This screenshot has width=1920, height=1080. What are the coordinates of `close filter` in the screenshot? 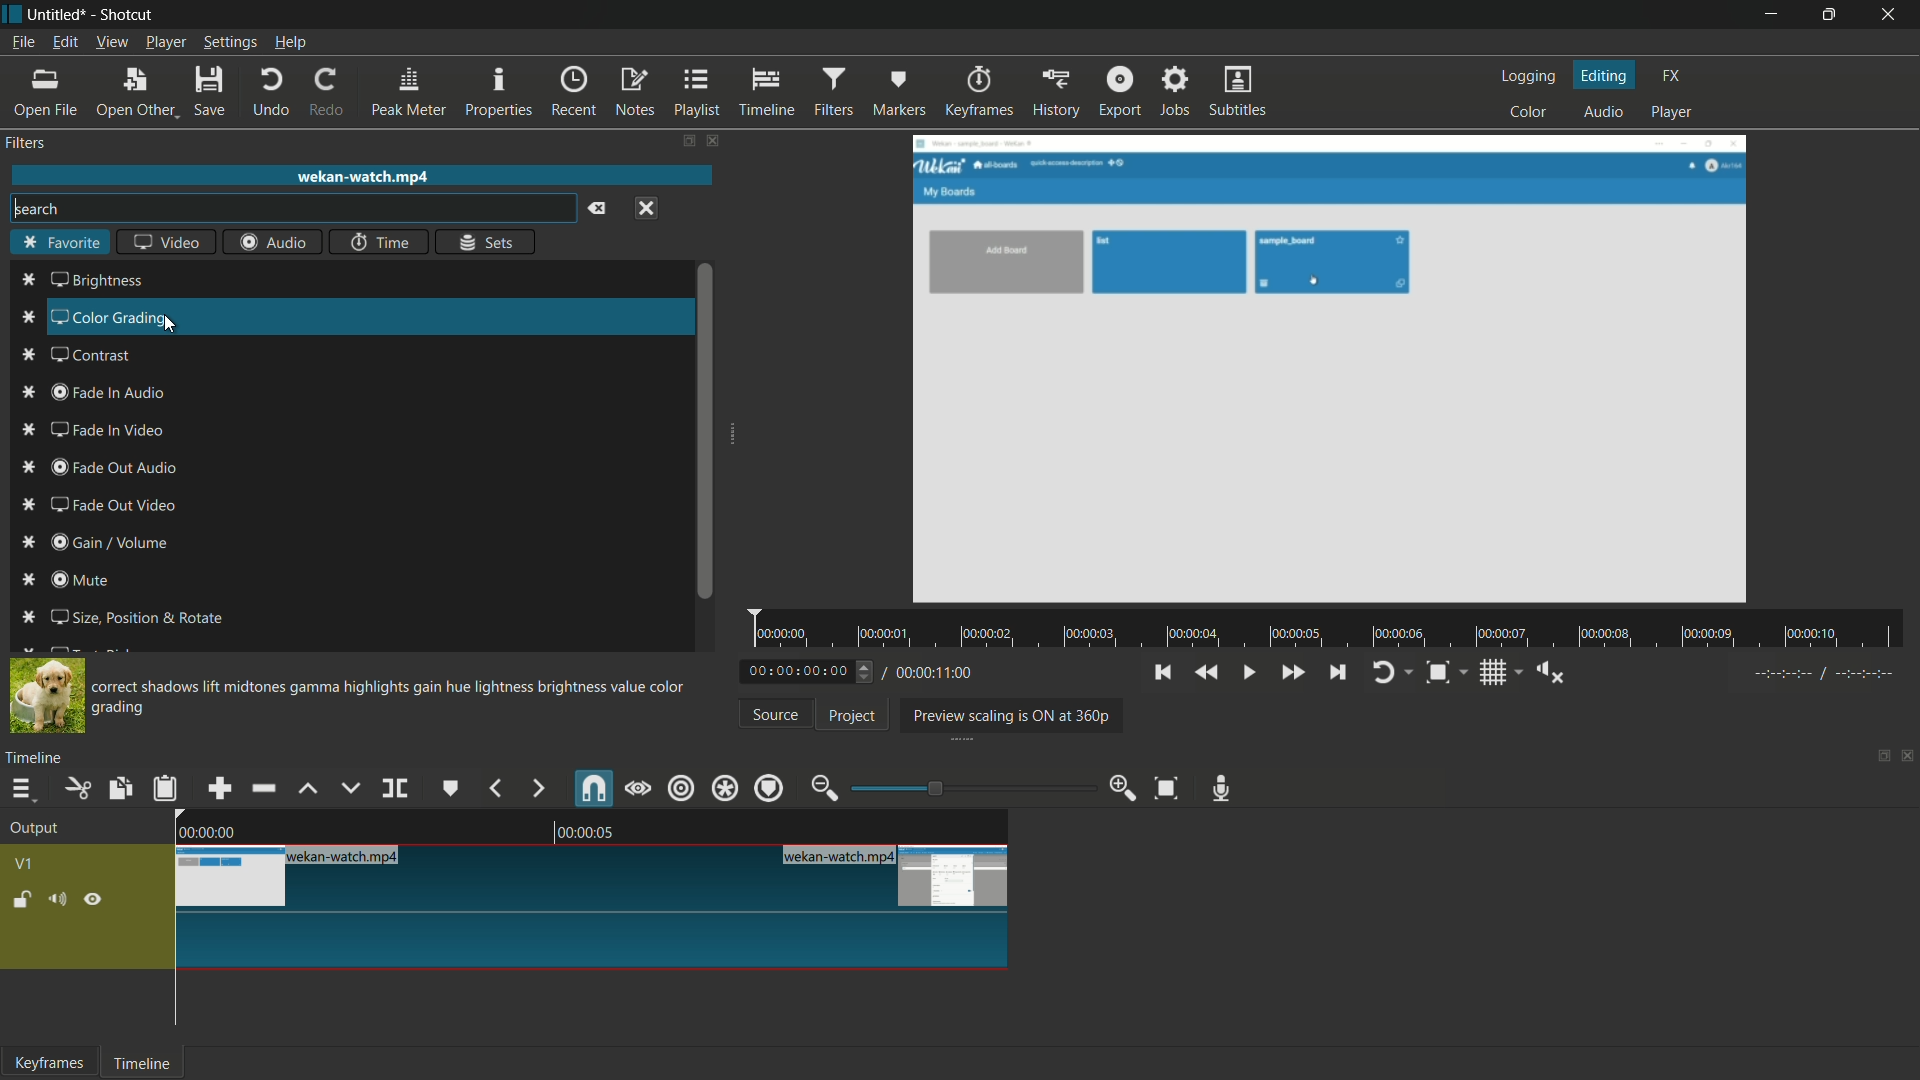 It's located at (712, 141).